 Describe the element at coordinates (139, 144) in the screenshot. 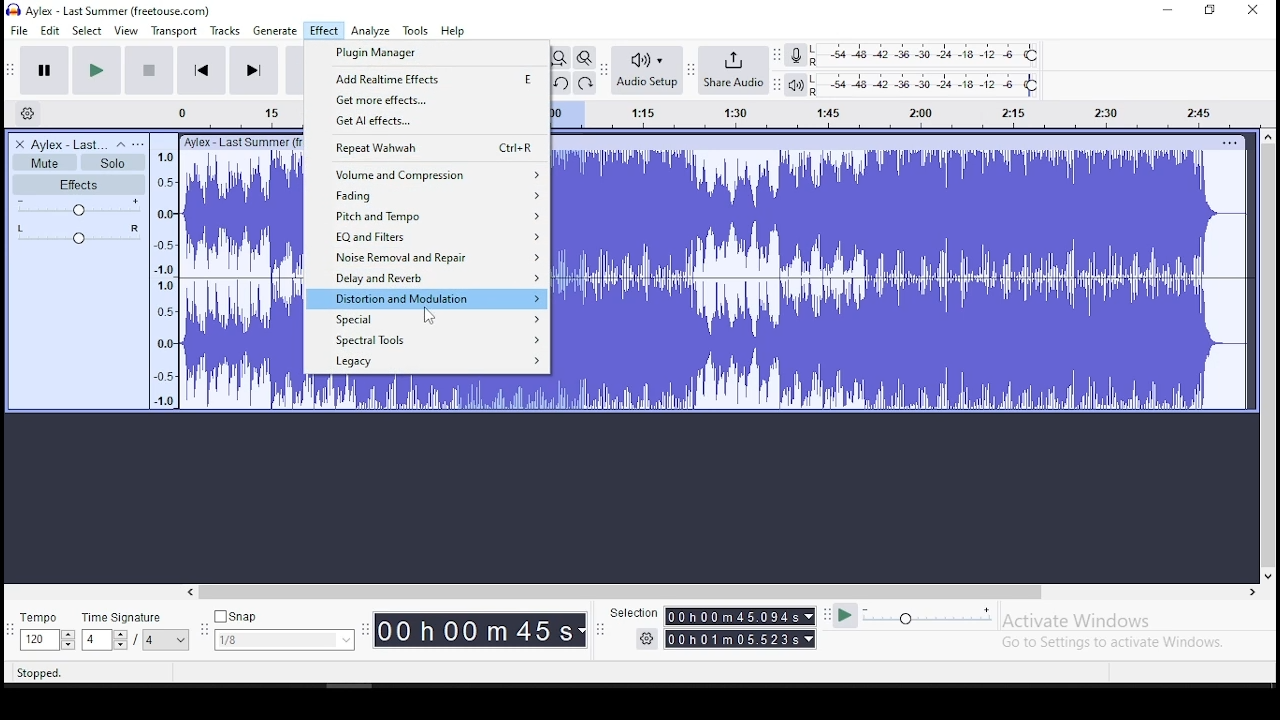

I see `open menu` at that location.